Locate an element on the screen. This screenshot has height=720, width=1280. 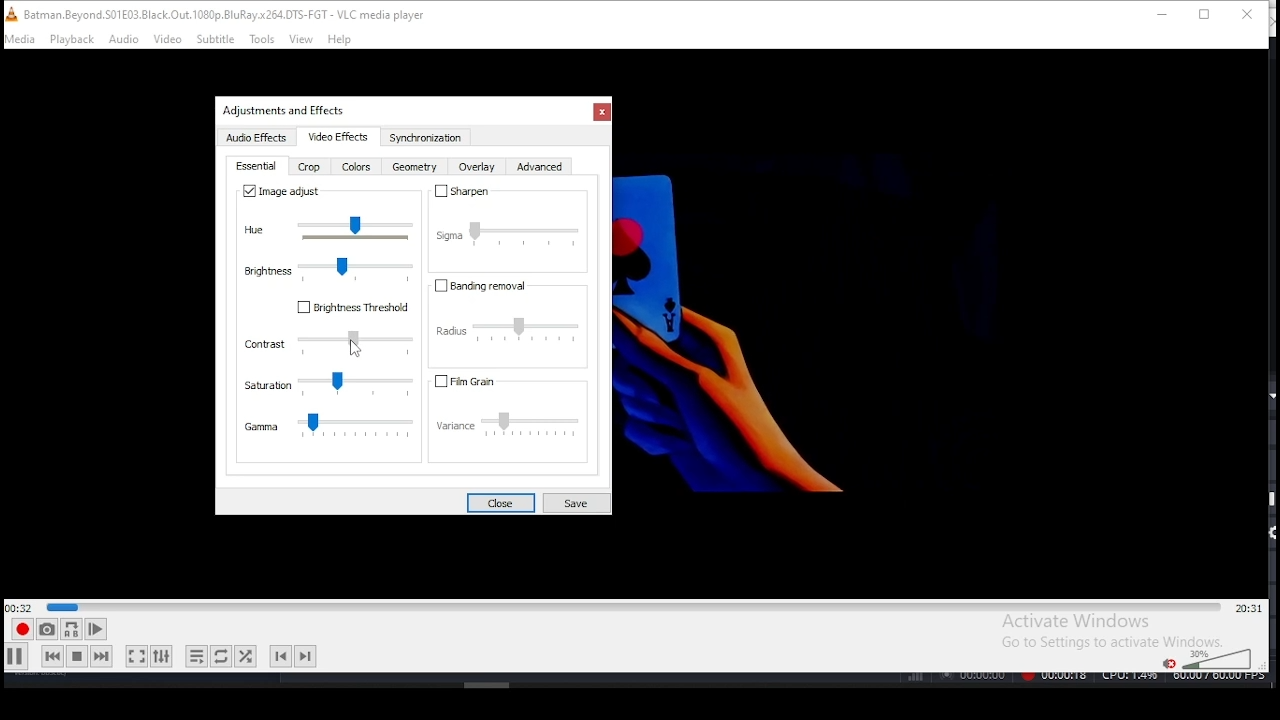
mute/unmute is located at coordinates (1166, 662).